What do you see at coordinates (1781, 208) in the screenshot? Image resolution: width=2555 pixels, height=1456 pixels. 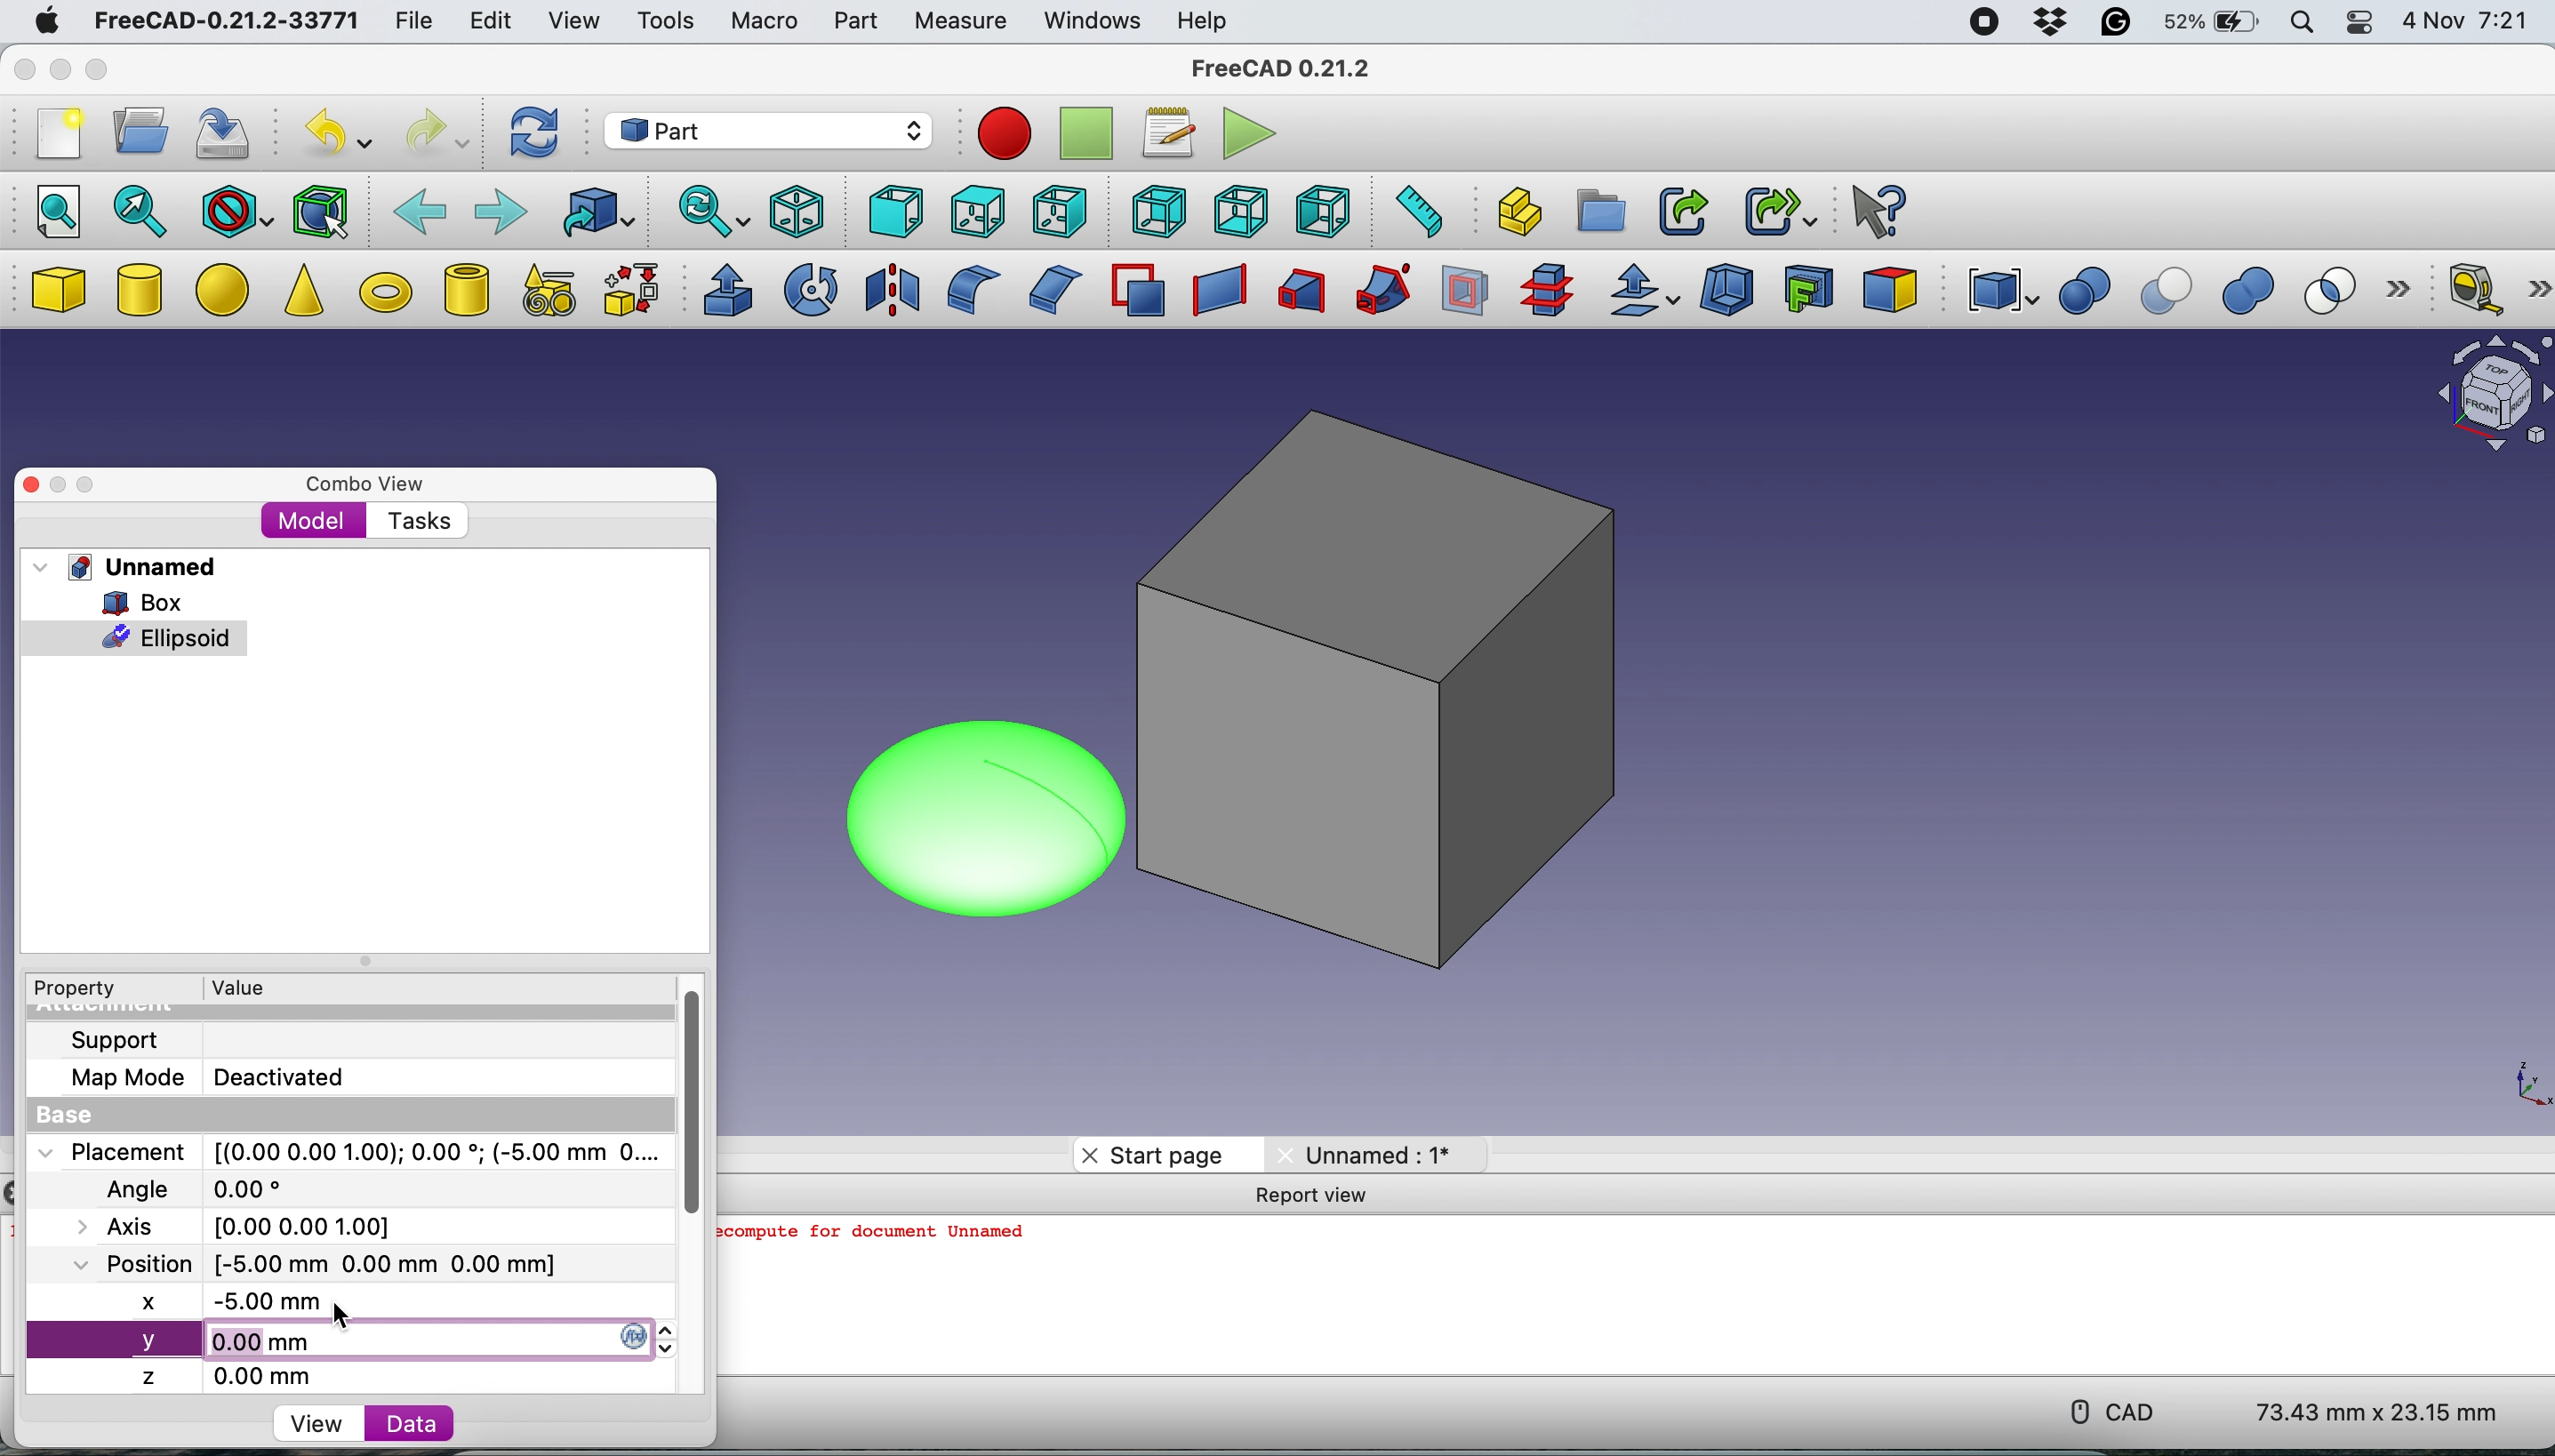 I see `make sub link` at bounding box center [1781, 208].